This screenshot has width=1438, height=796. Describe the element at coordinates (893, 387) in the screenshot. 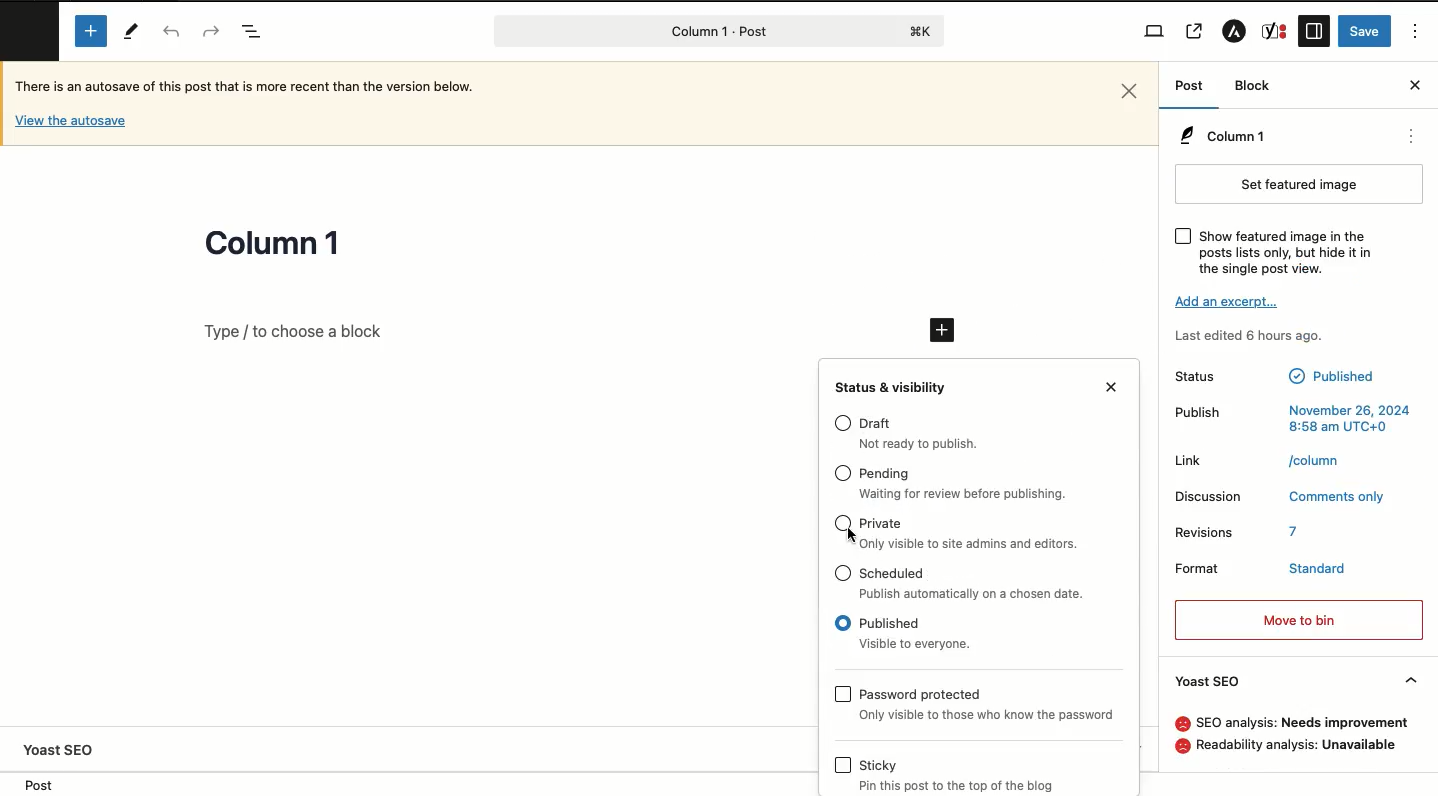

I see `Status and visibility` at that location.